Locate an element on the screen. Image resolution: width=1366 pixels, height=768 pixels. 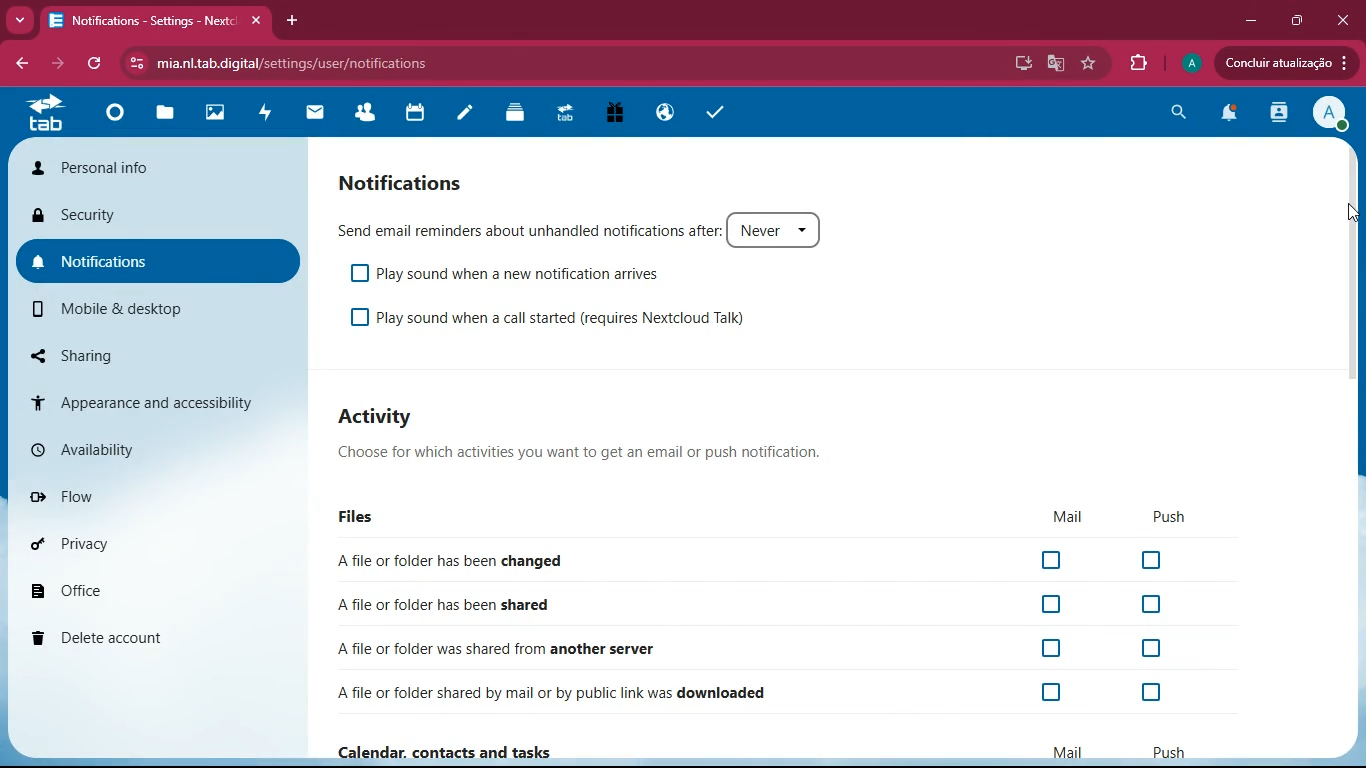
mail is located at coordinates (314, 115).